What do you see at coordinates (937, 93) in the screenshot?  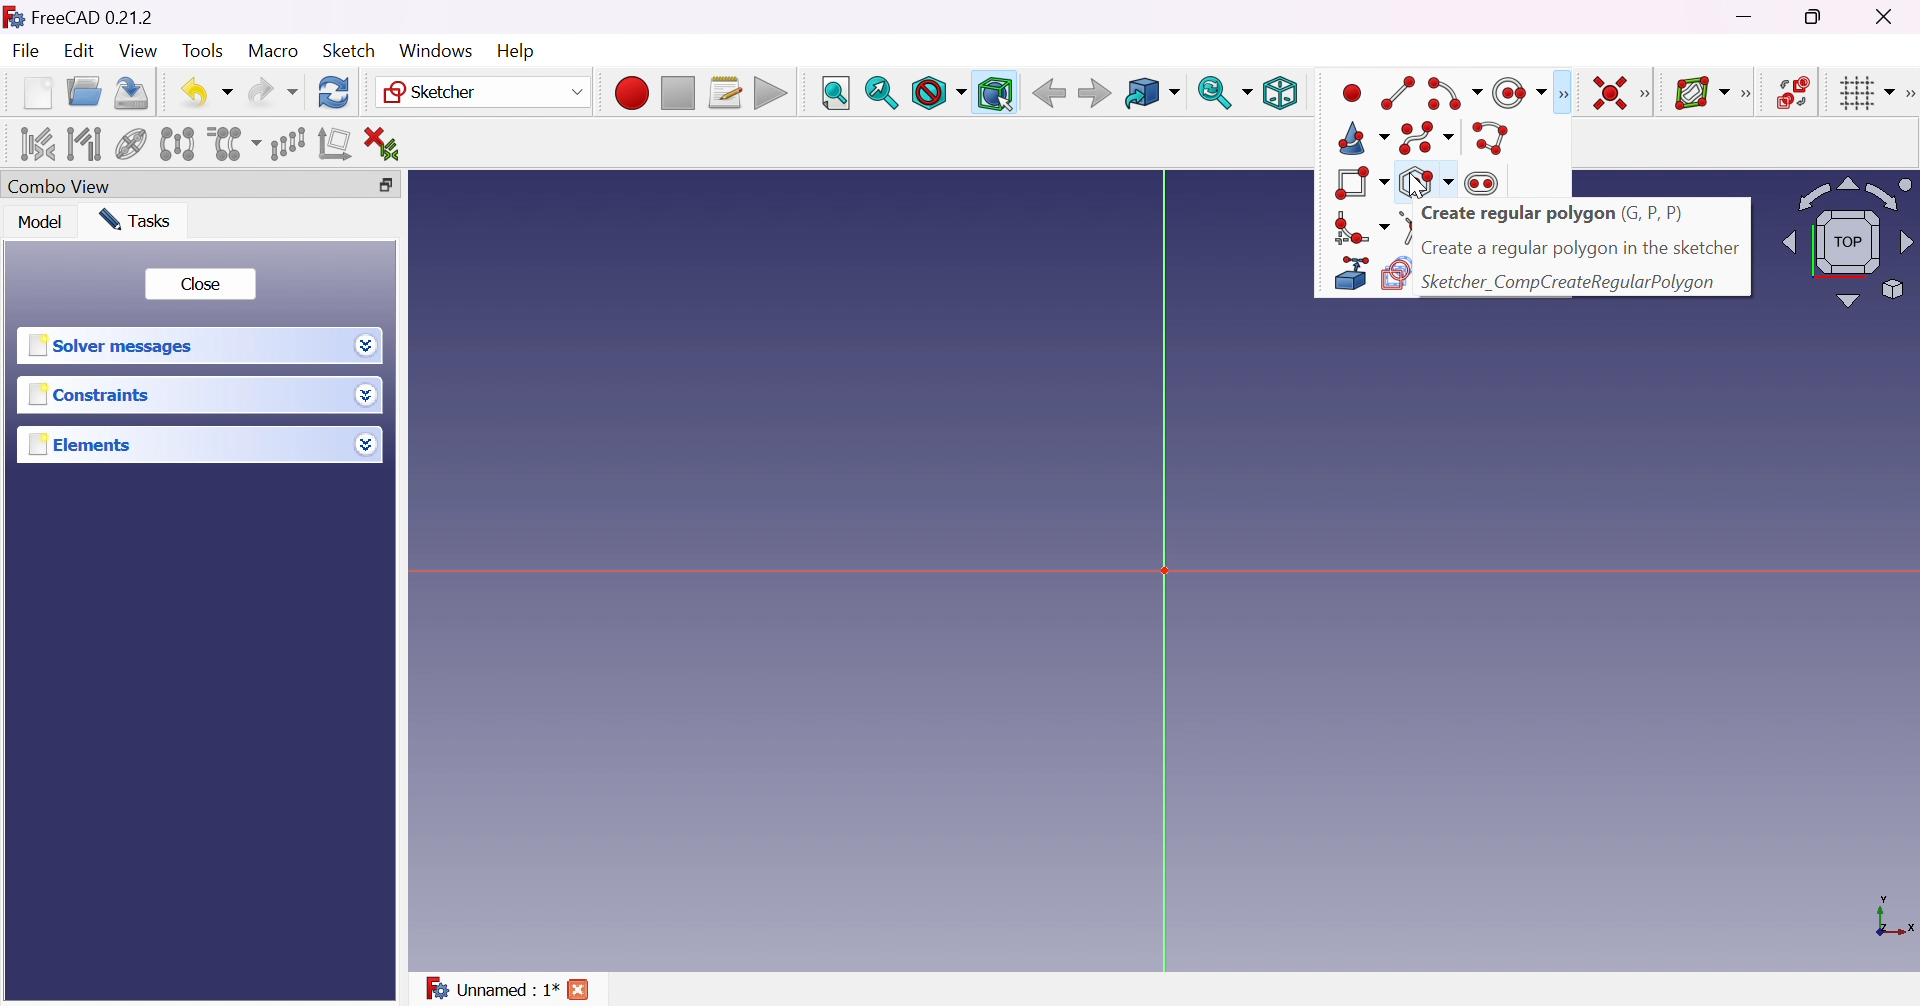 I see `Draw style` at bounding box center [937, 93].